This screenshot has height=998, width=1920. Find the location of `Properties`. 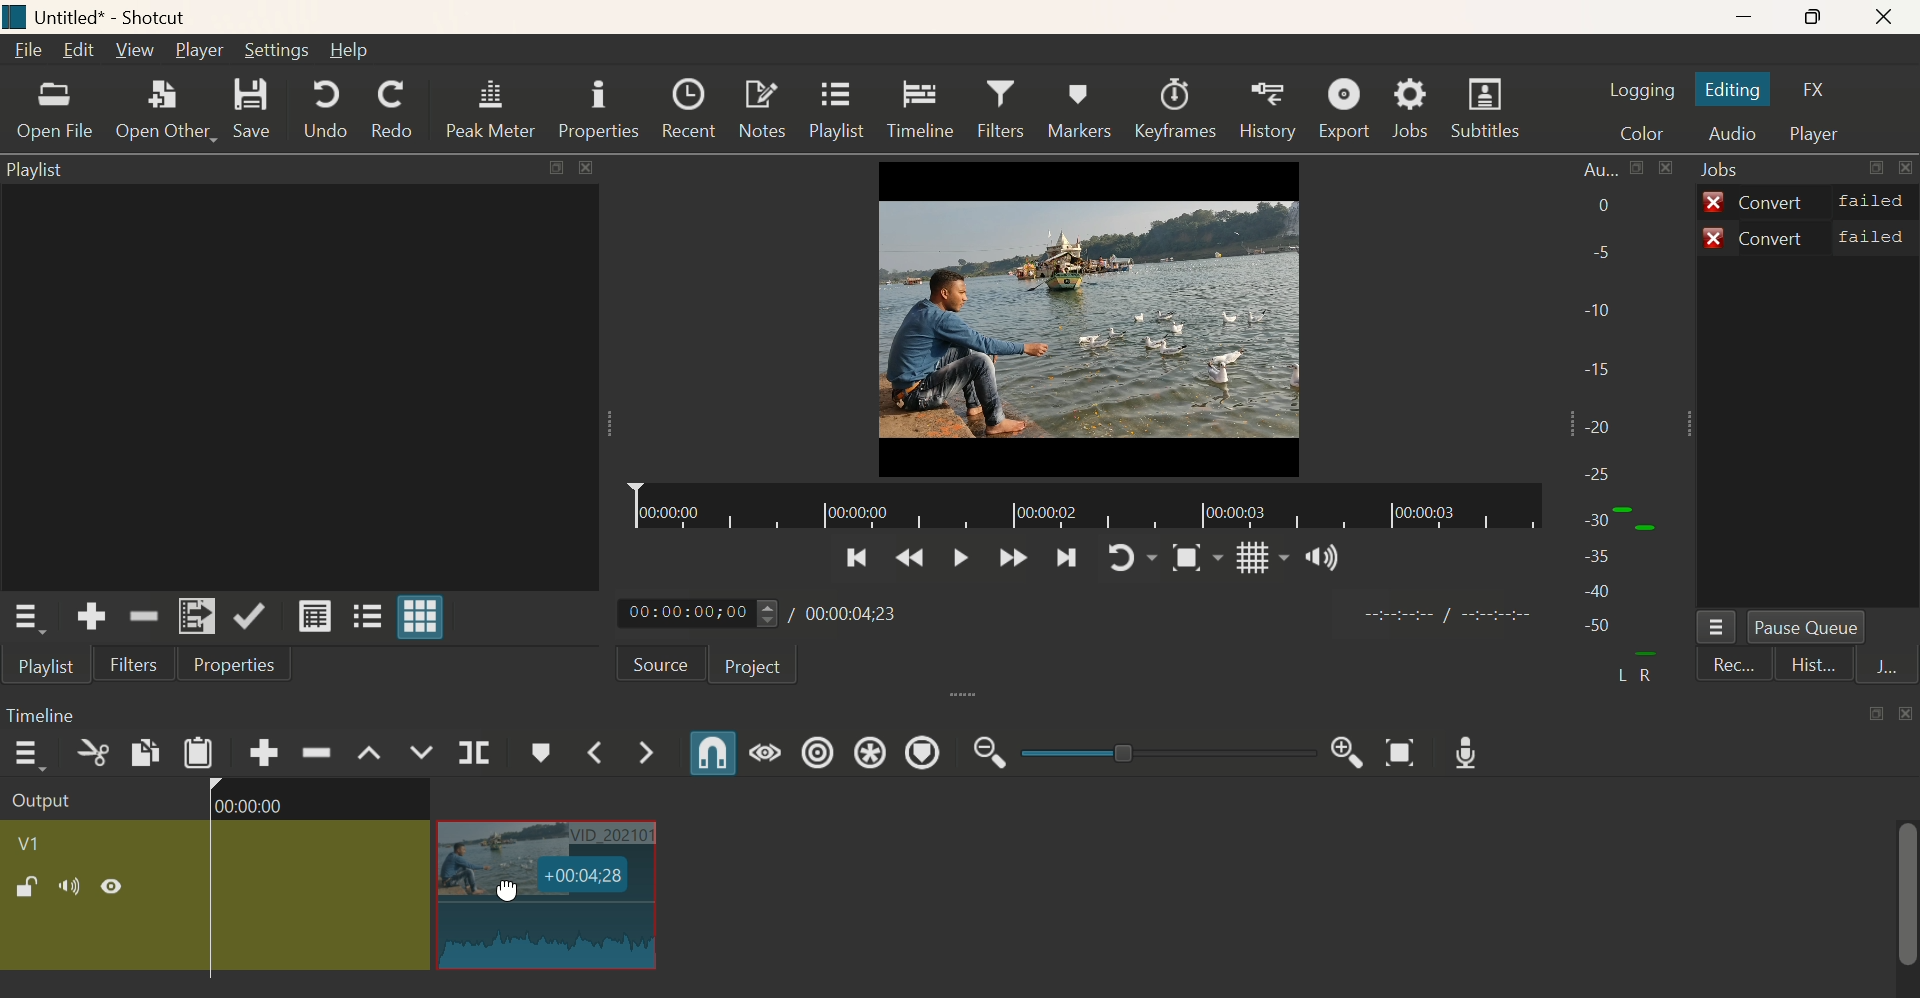

Properties is located at coordinates (597, 110).